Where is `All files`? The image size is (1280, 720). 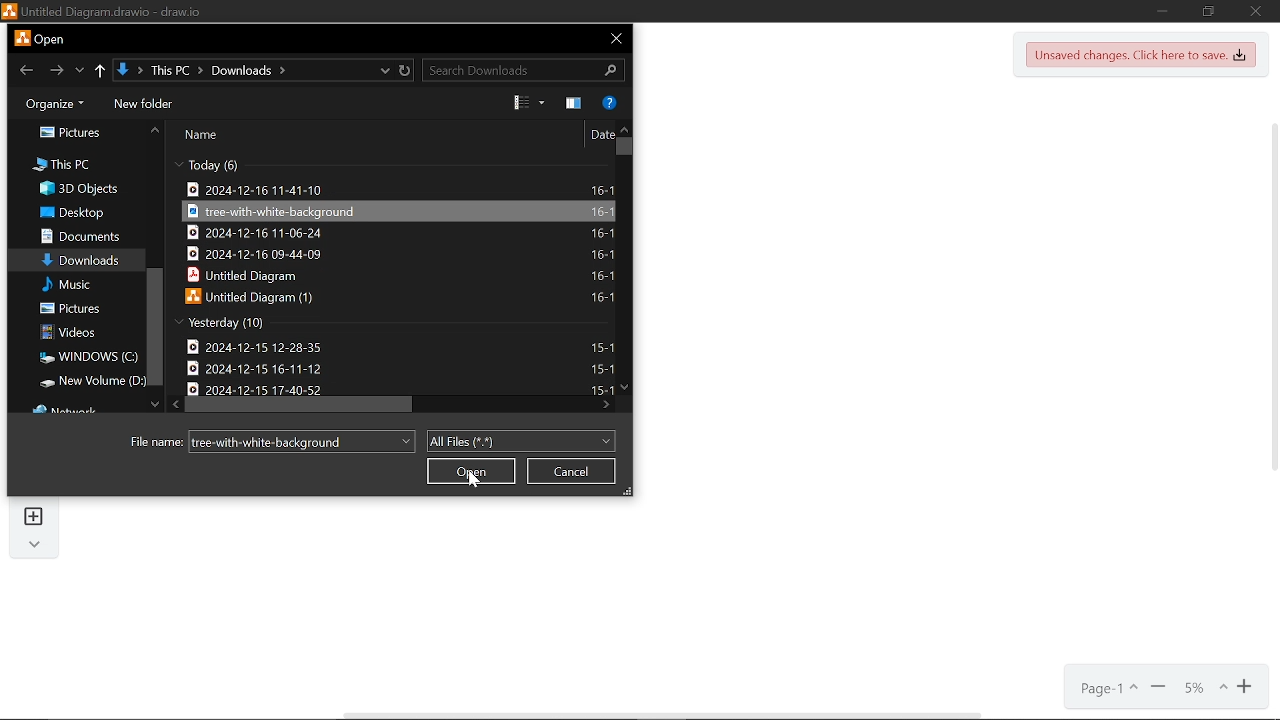 All files is located at coordinates (522, 440).